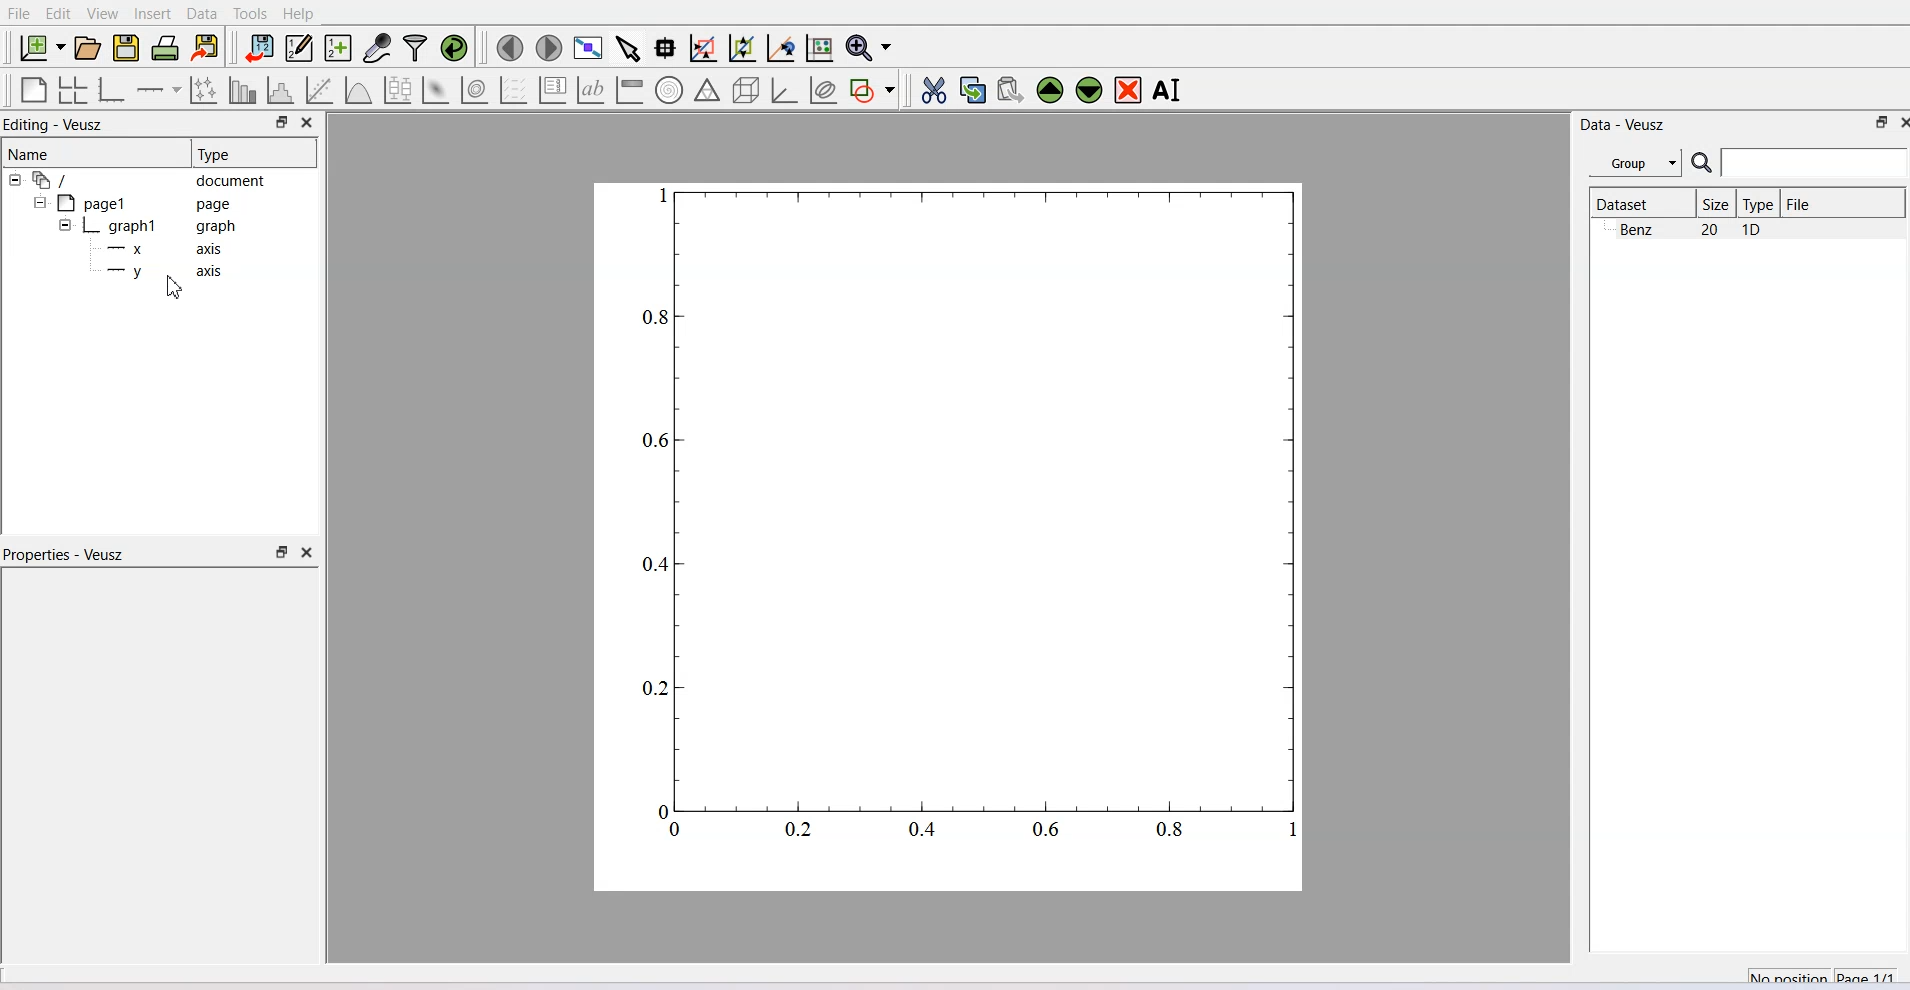 This screenshot has width=1910, height=990. Describe the element at coordinates (104, 14) in the screenshot. I see `View` at that location.